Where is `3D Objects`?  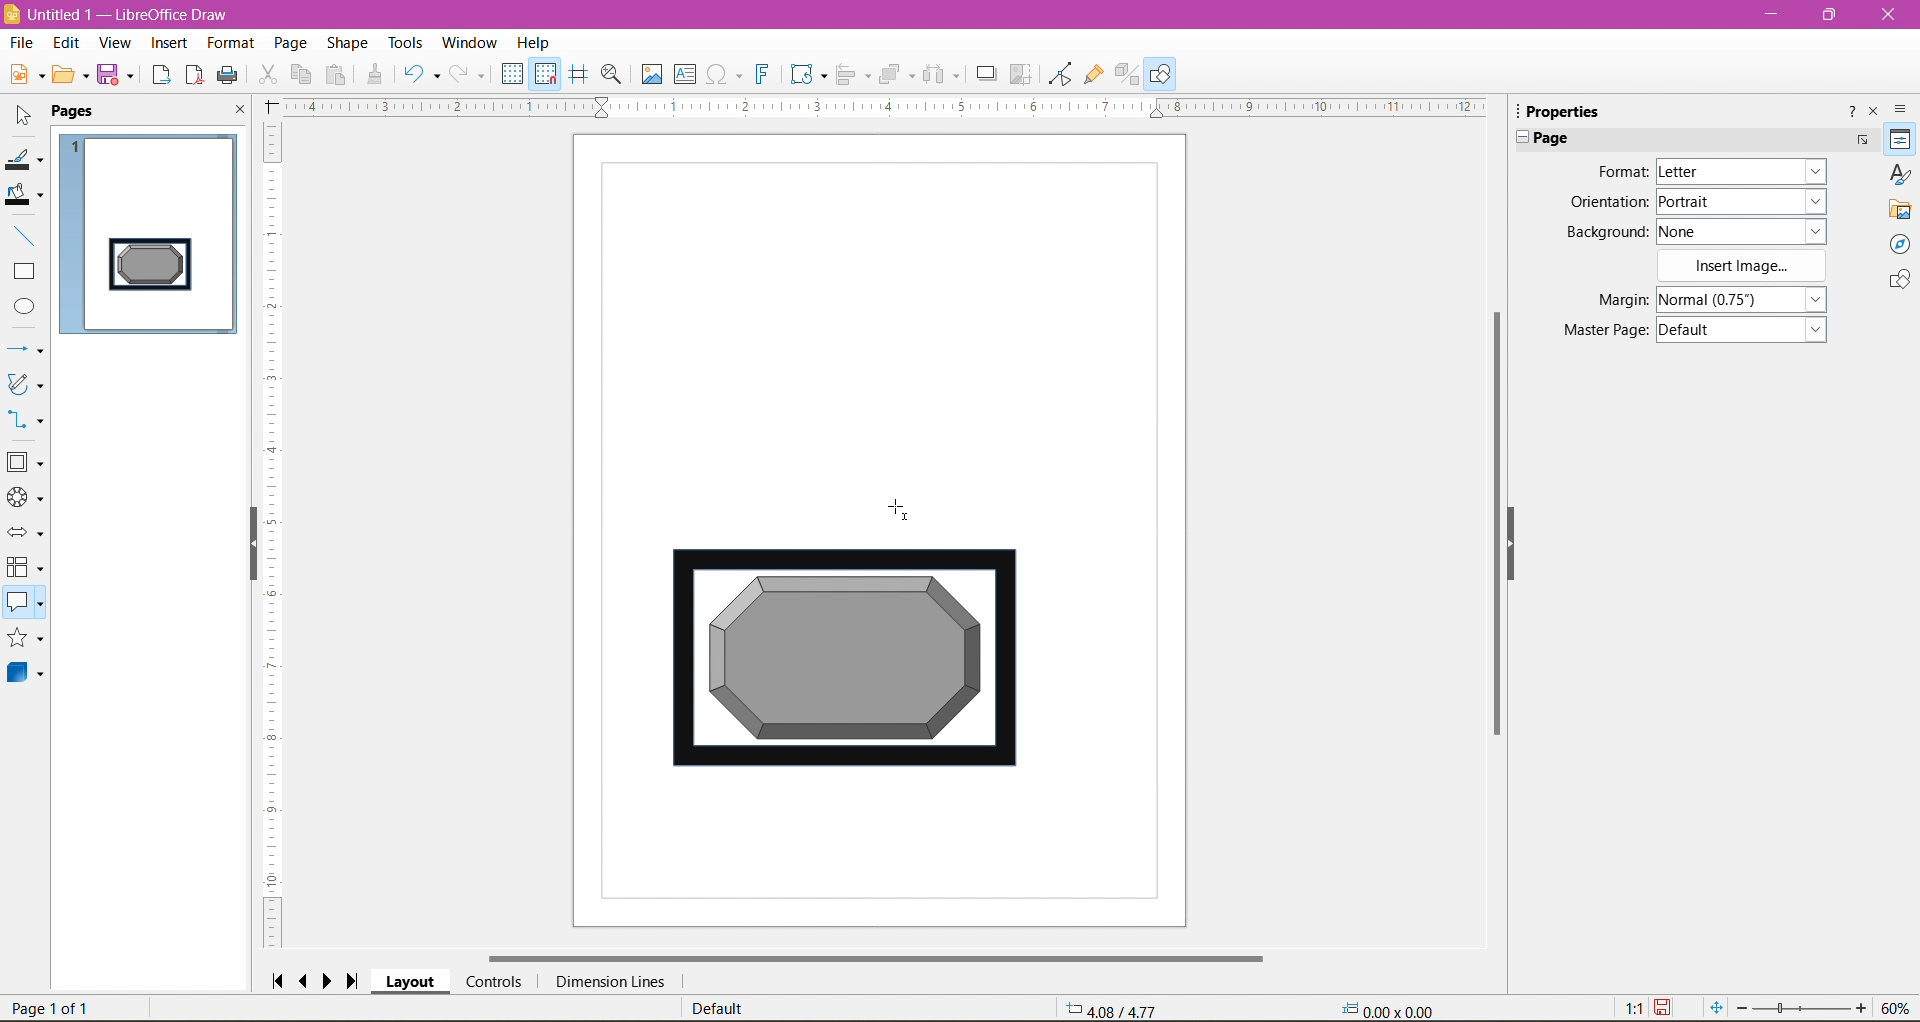
3D Objects is located at coordinates (26, 676).